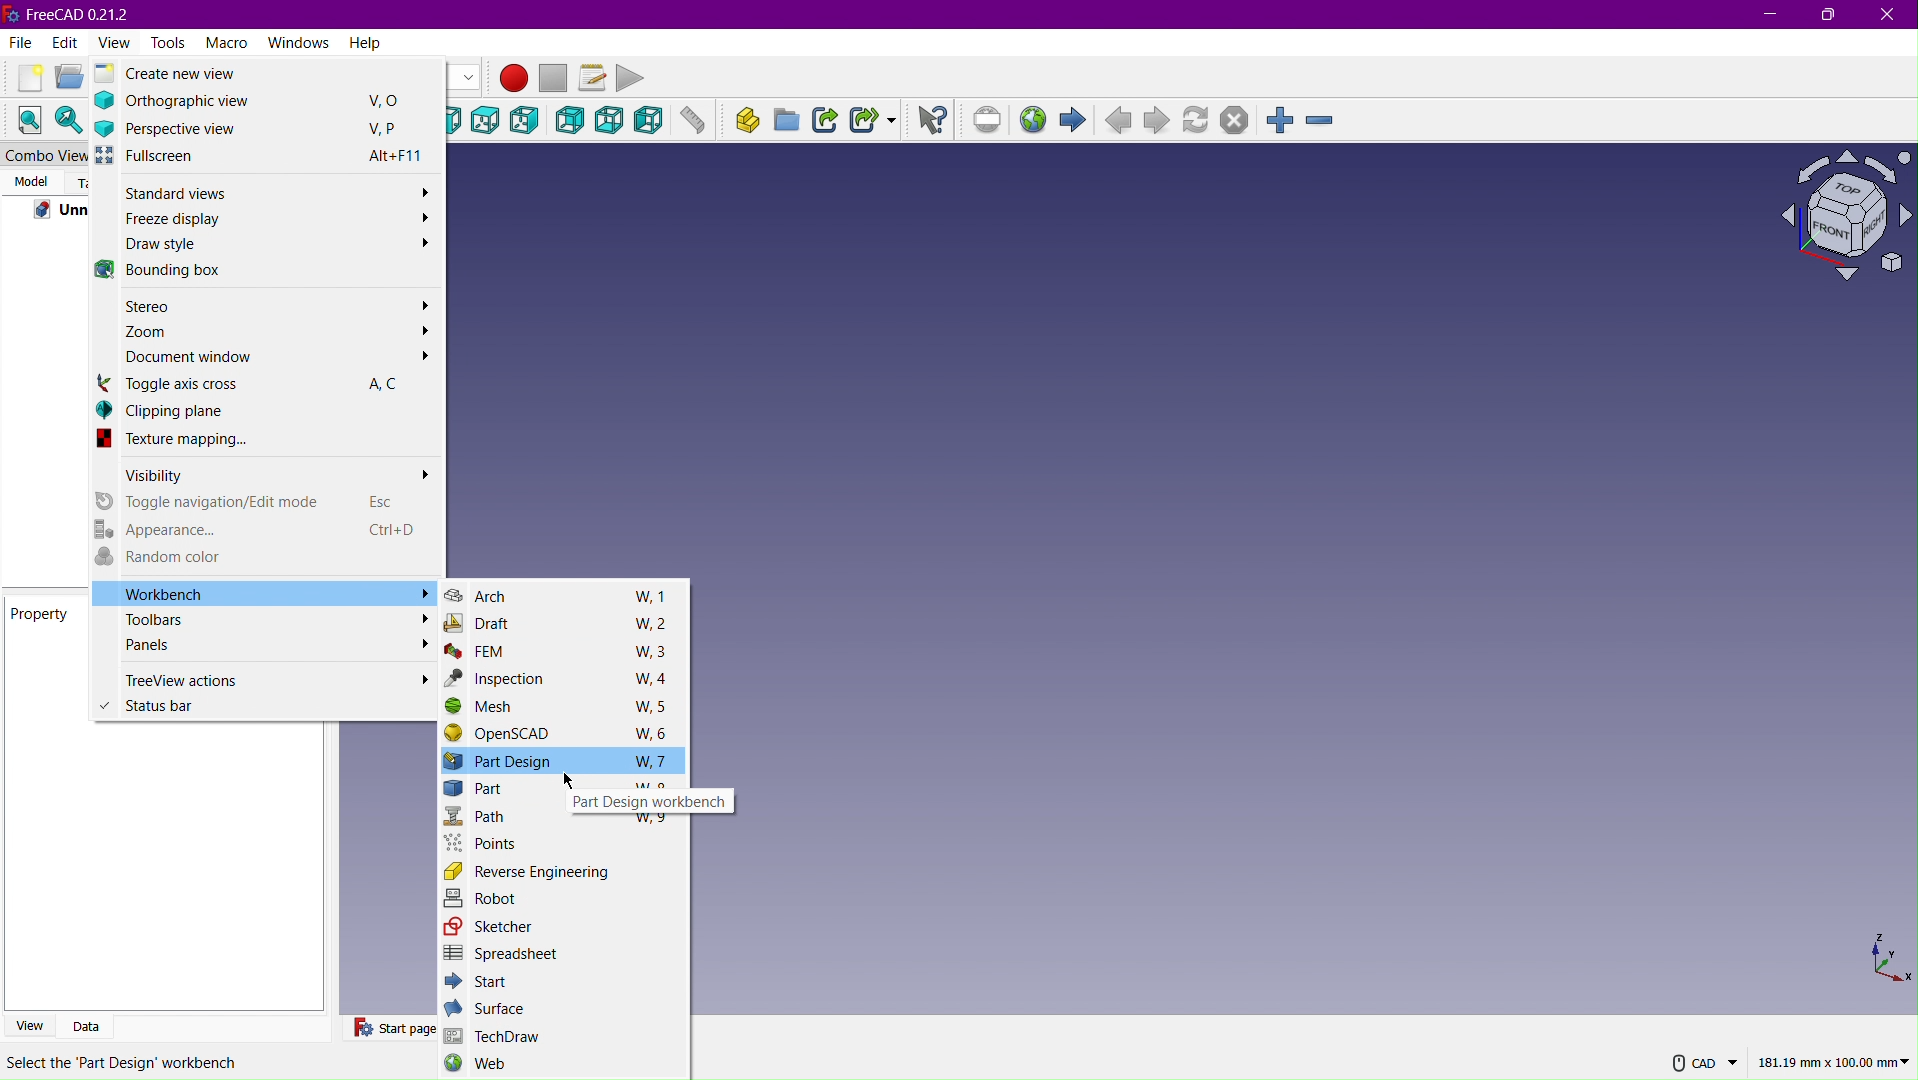 The height and width of the screenshot is (1080, 1918). I want to click on Stop loading, so click(1237, 121).